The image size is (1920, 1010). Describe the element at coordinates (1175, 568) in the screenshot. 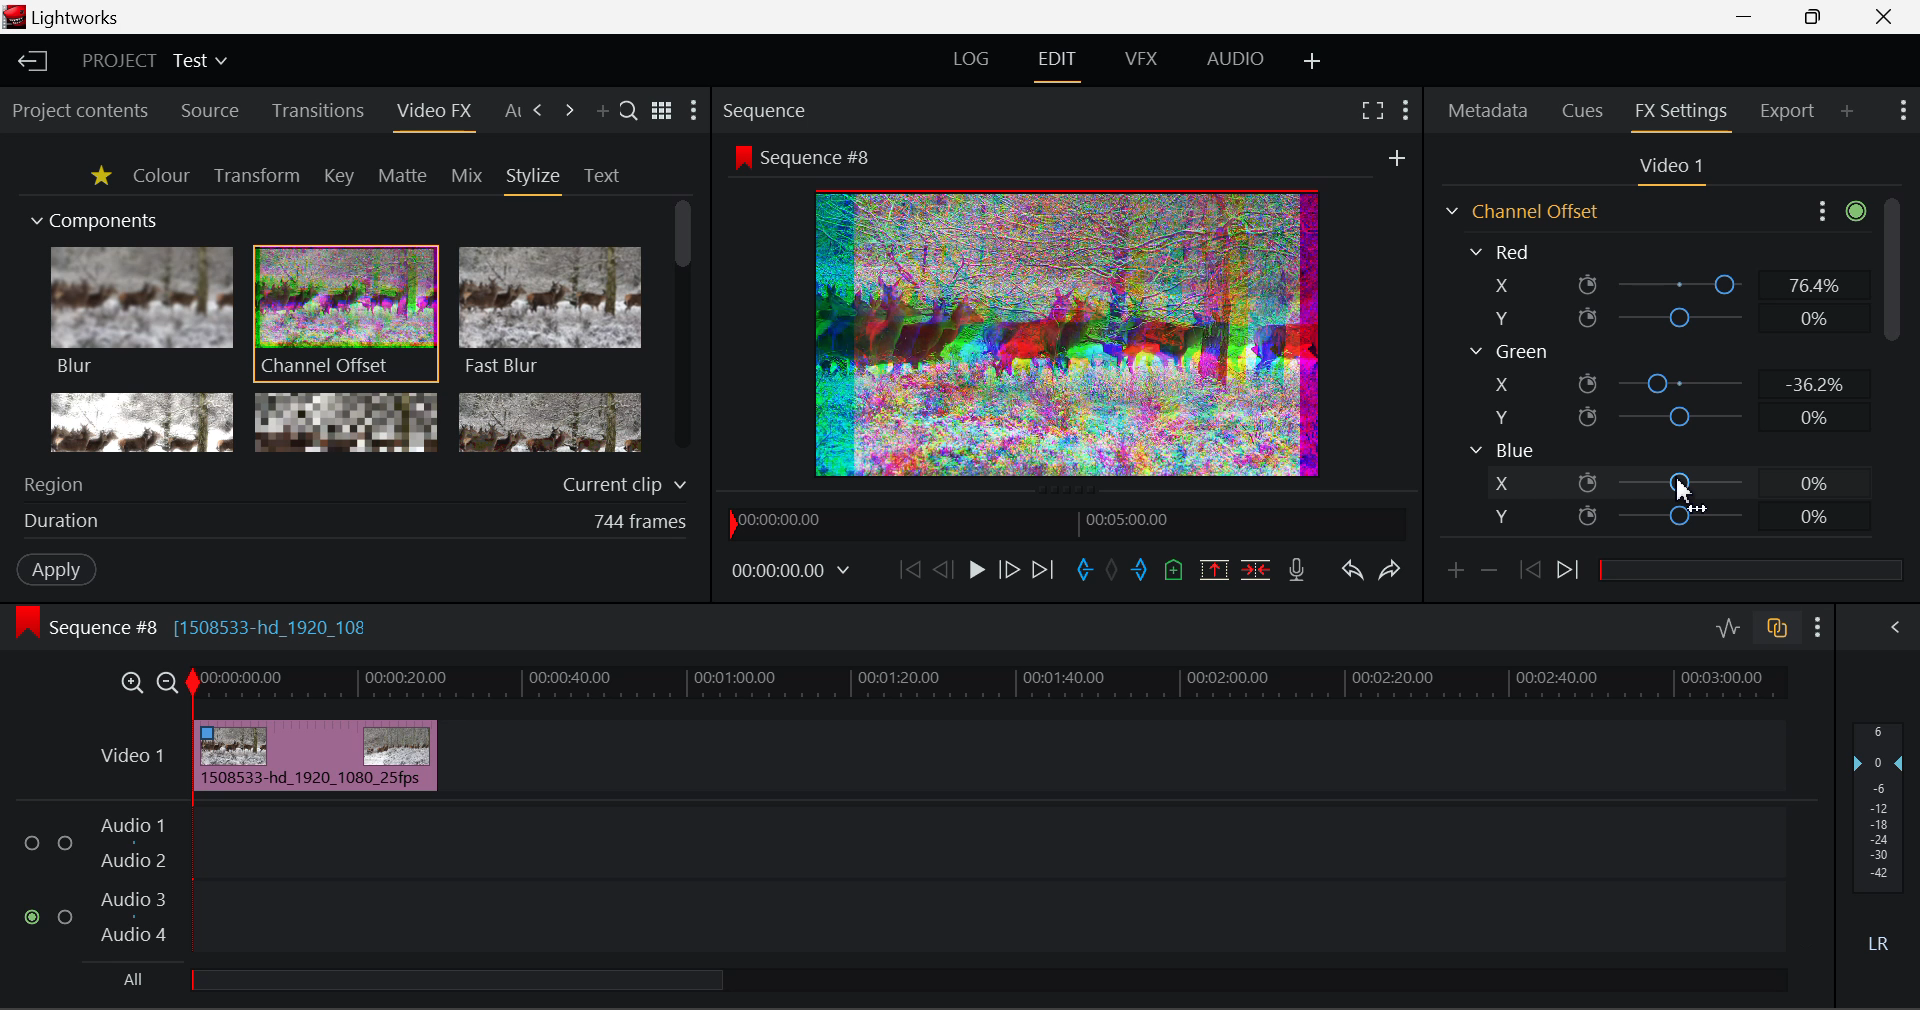

I see `Mark Cue` at that location.